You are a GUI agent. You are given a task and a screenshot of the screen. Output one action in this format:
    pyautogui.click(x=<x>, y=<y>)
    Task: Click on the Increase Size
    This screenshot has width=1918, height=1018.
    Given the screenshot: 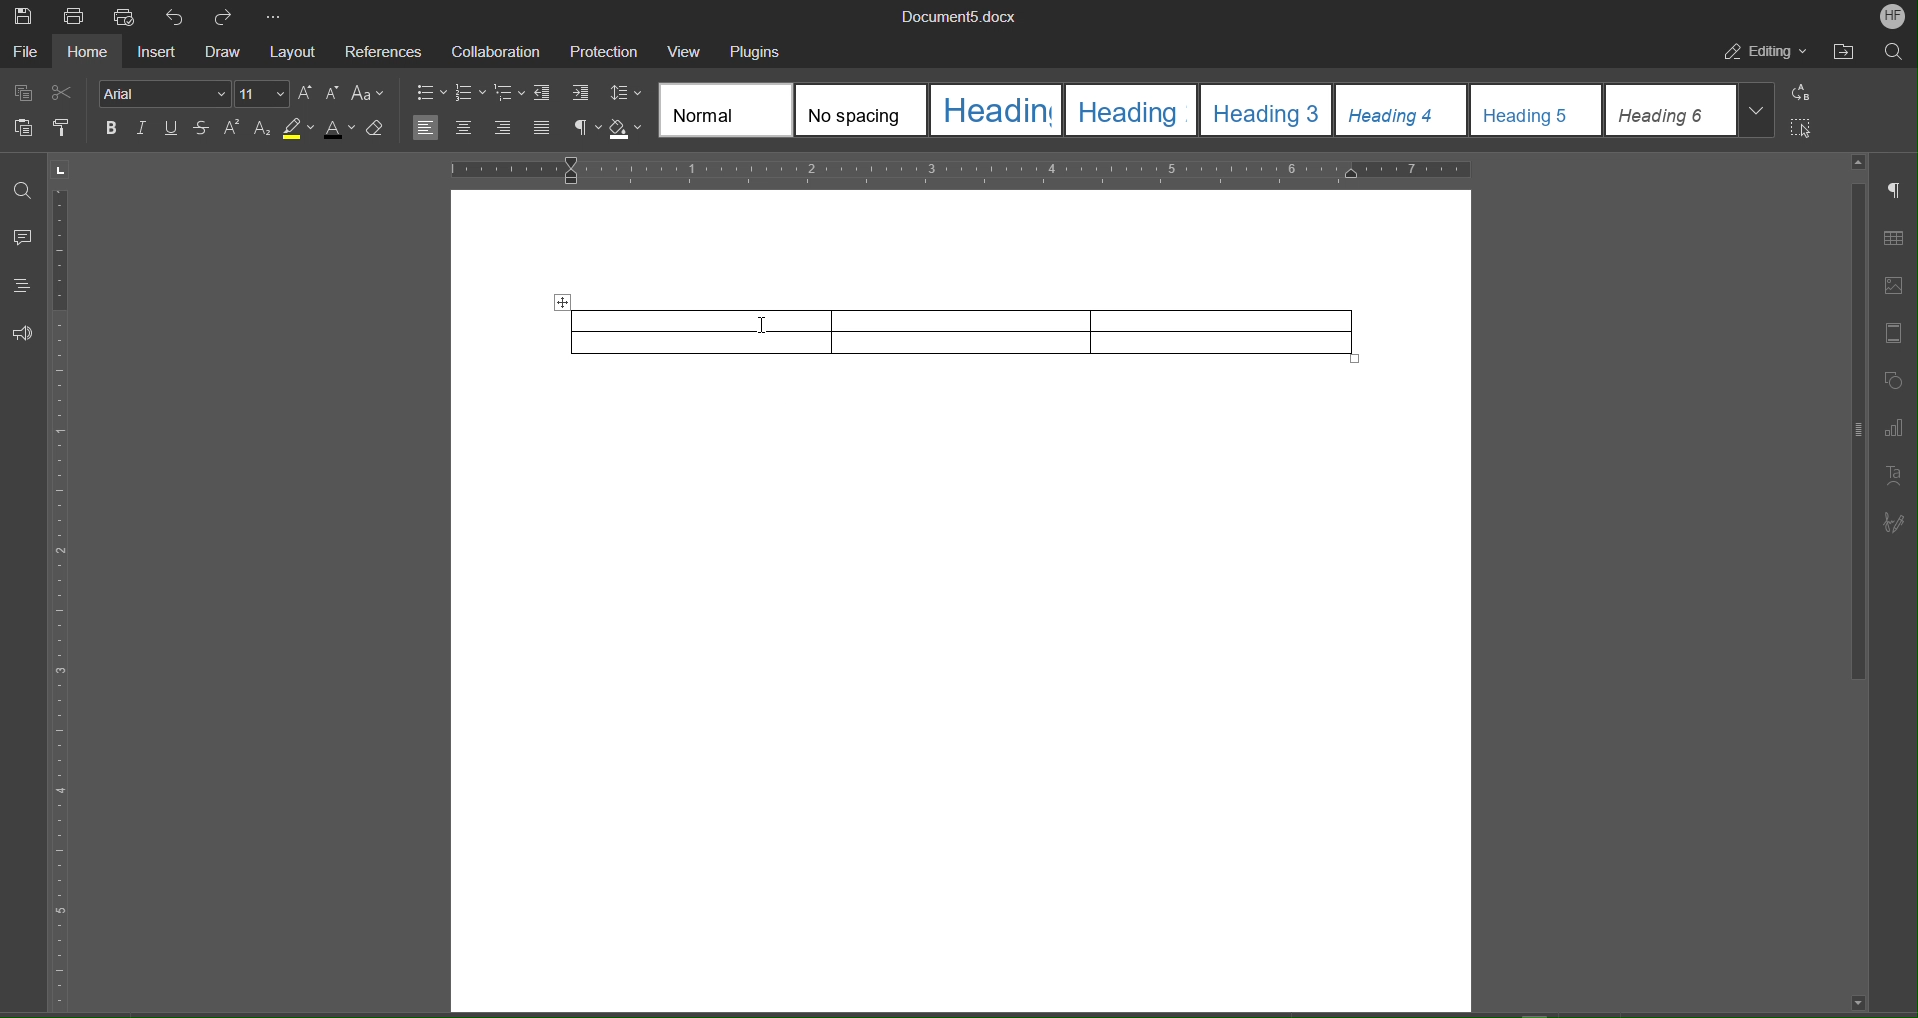 What is the action you would take?
    pyautogui.click(x=305, y=94)
    